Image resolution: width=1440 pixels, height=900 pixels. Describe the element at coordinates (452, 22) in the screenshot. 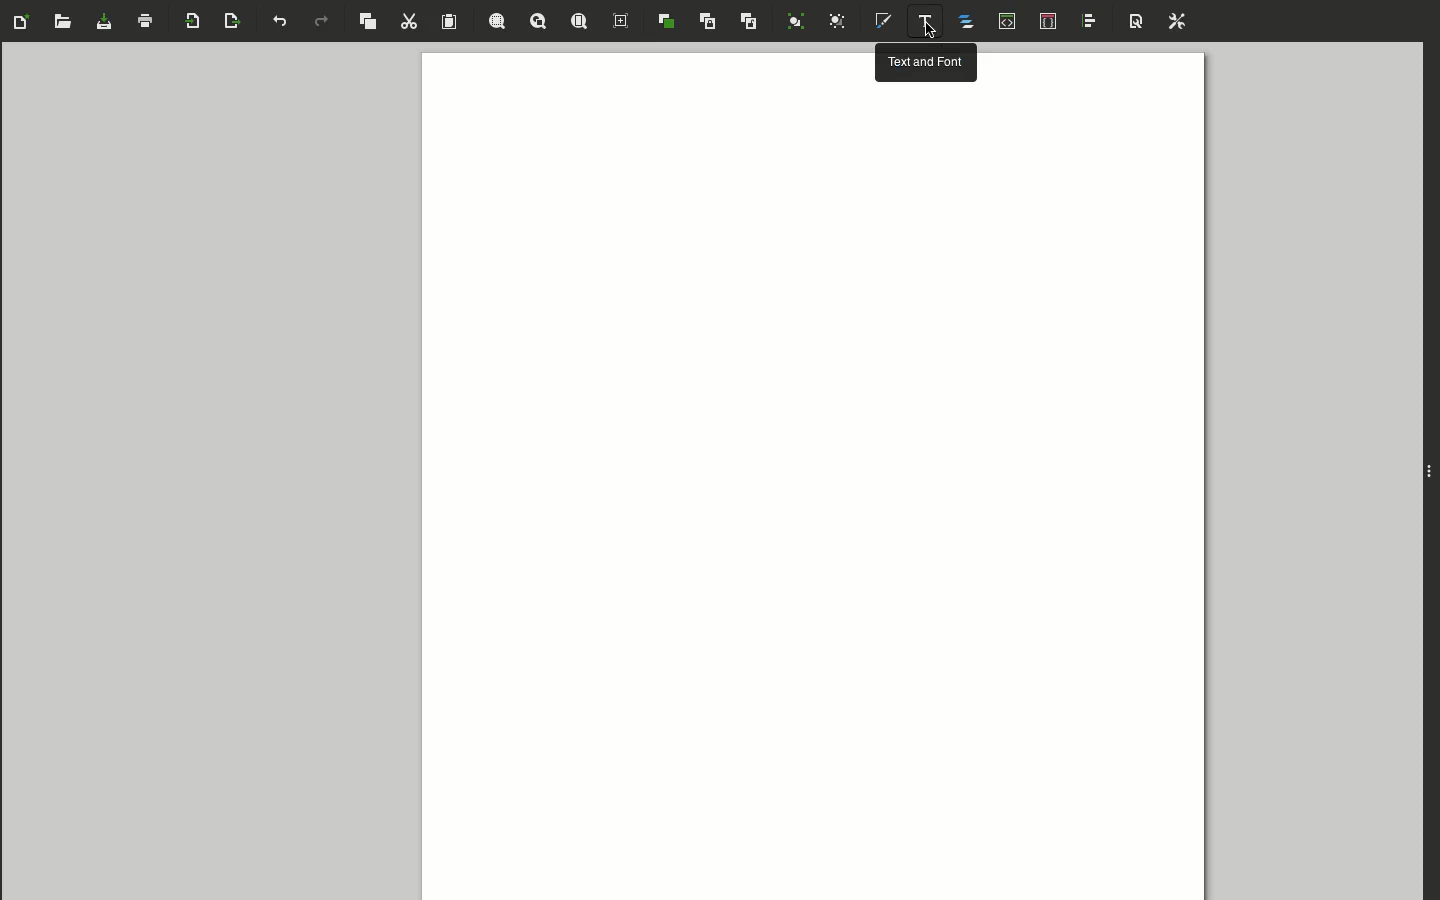

I see `Paste` at that location.